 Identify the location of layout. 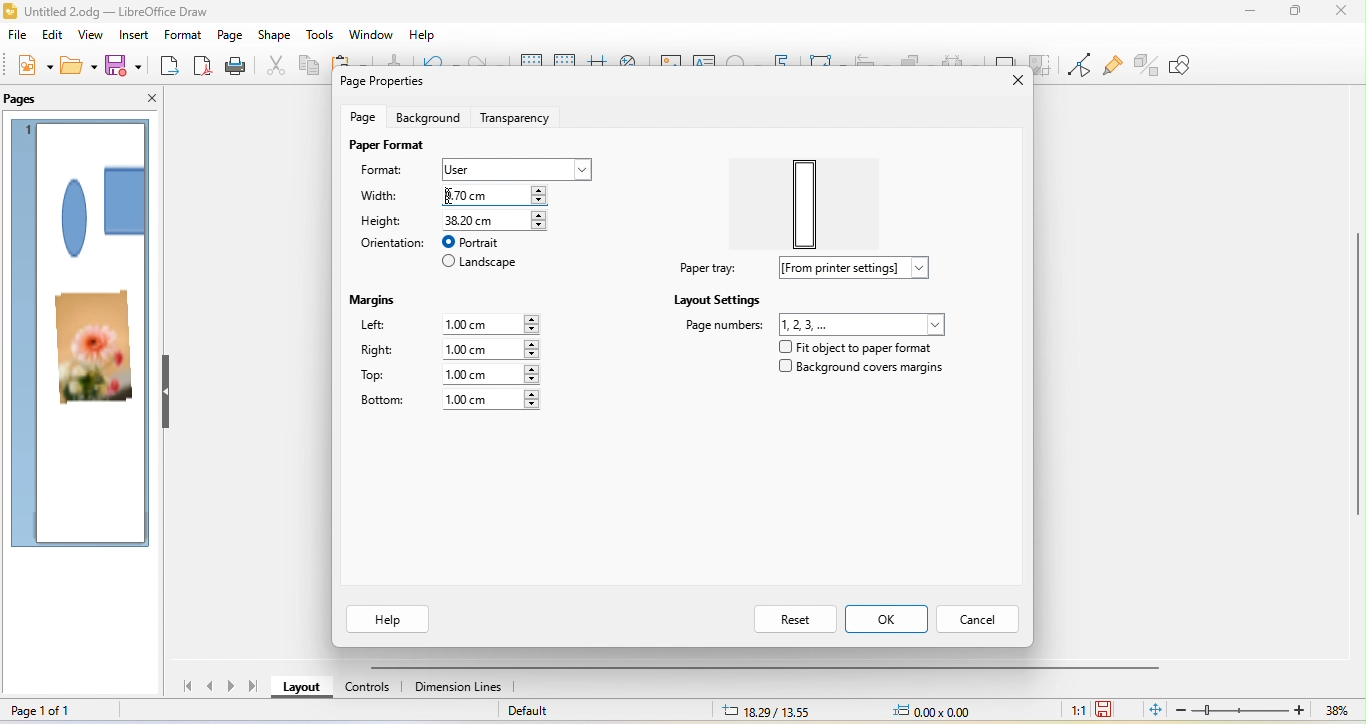
(299, 688).